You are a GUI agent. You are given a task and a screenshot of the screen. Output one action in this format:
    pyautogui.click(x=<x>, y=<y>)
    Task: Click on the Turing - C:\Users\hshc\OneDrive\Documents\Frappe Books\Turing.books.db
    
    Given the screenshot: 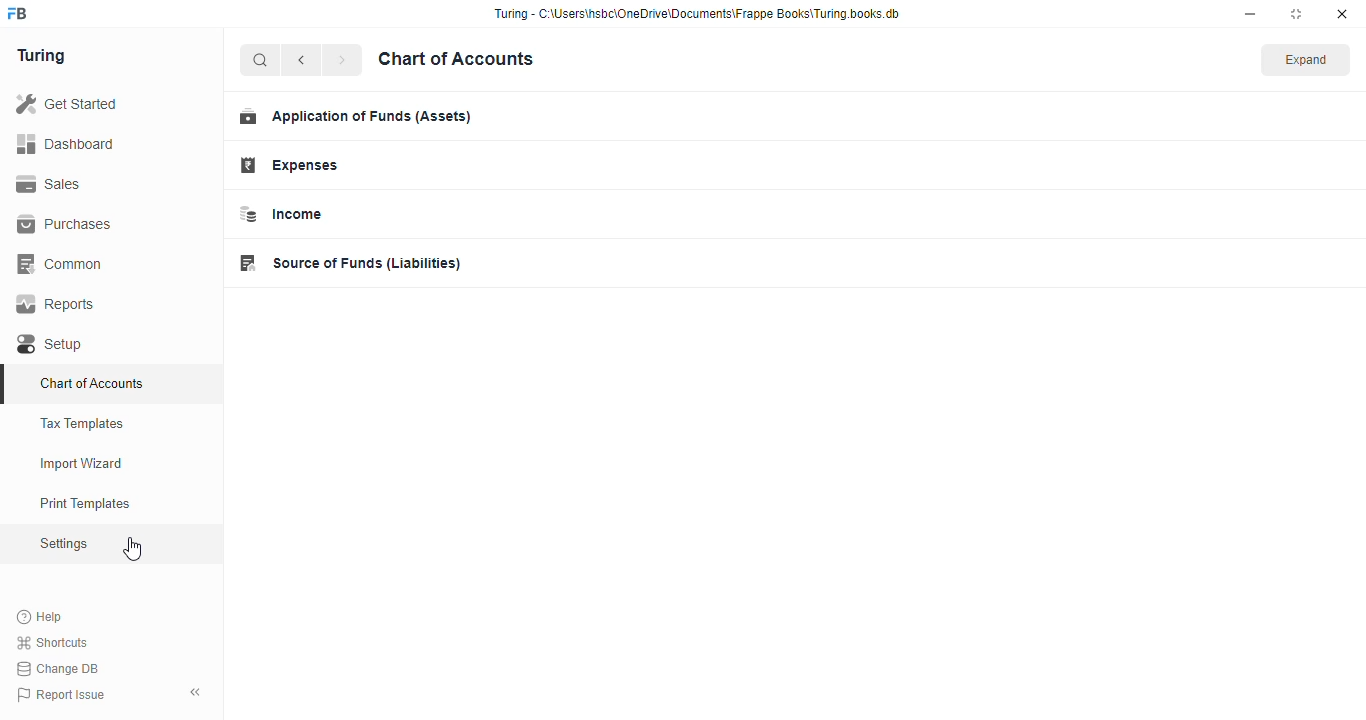 What is the action you would take?
    pyautogui.click(x=699, y=14)
    